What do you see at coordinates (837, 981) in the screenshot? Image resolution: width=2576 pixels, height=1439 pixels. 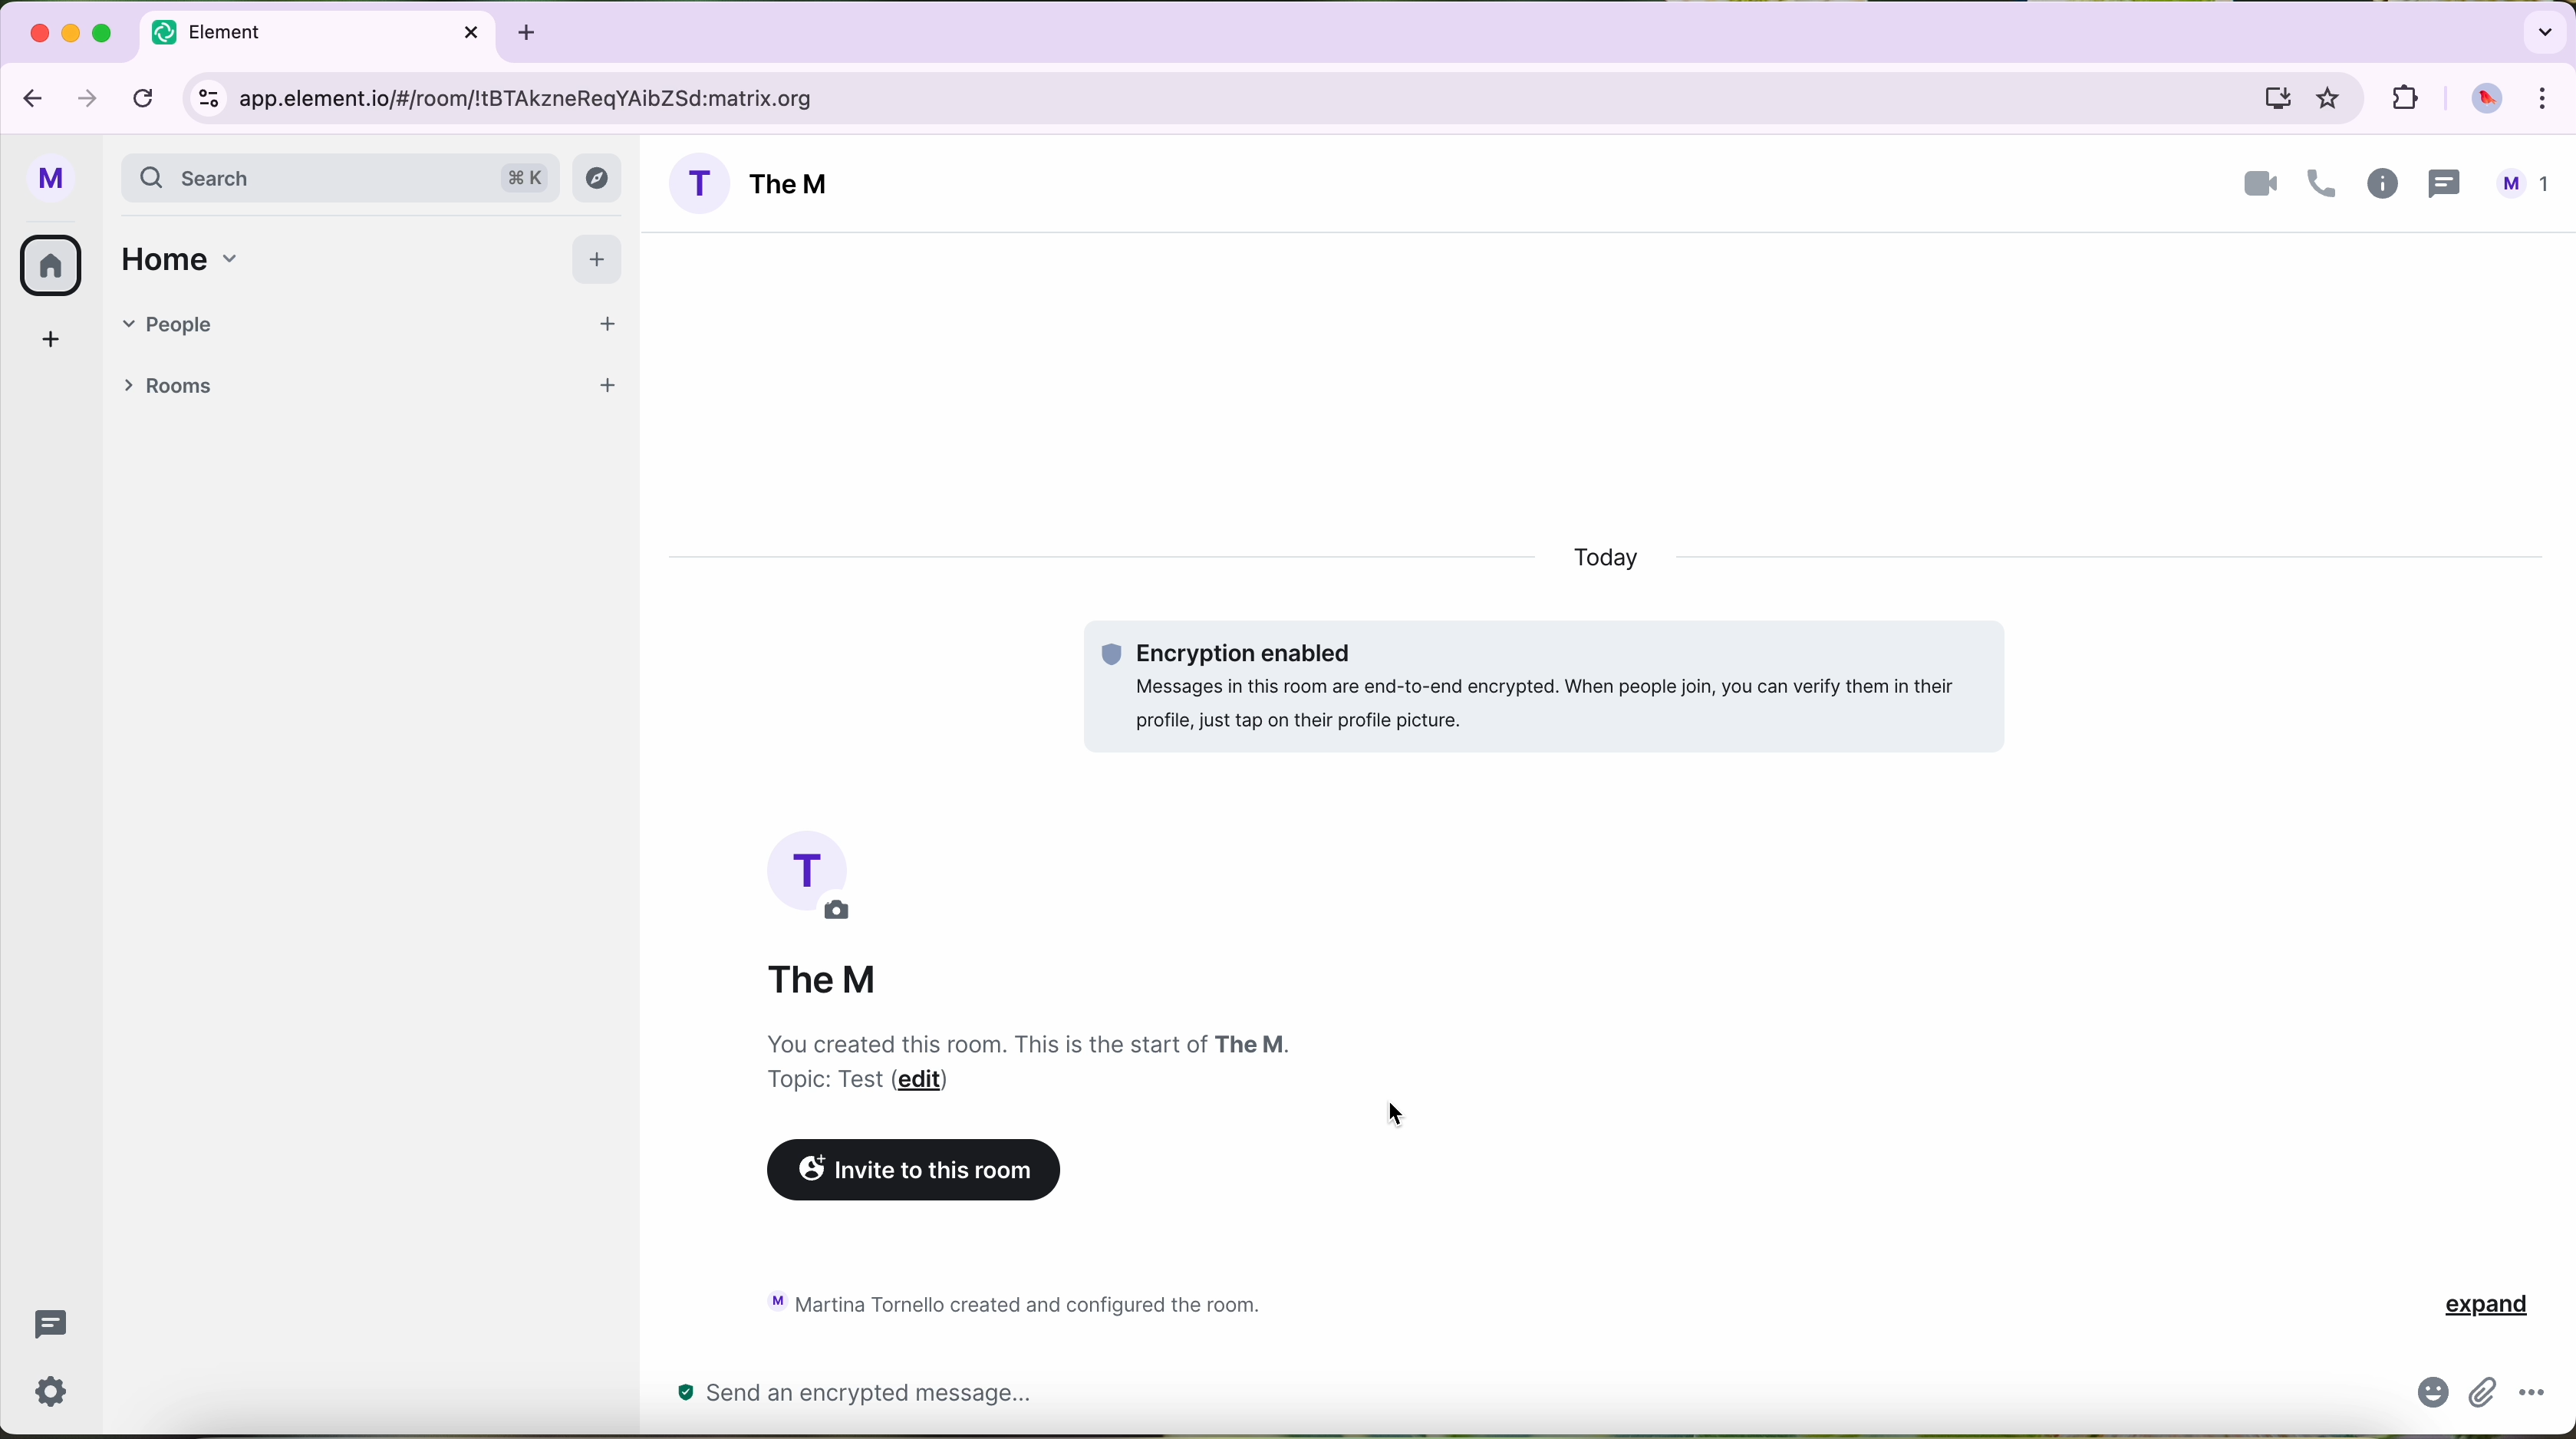 I see `The M` at bounding box center [837, 981].